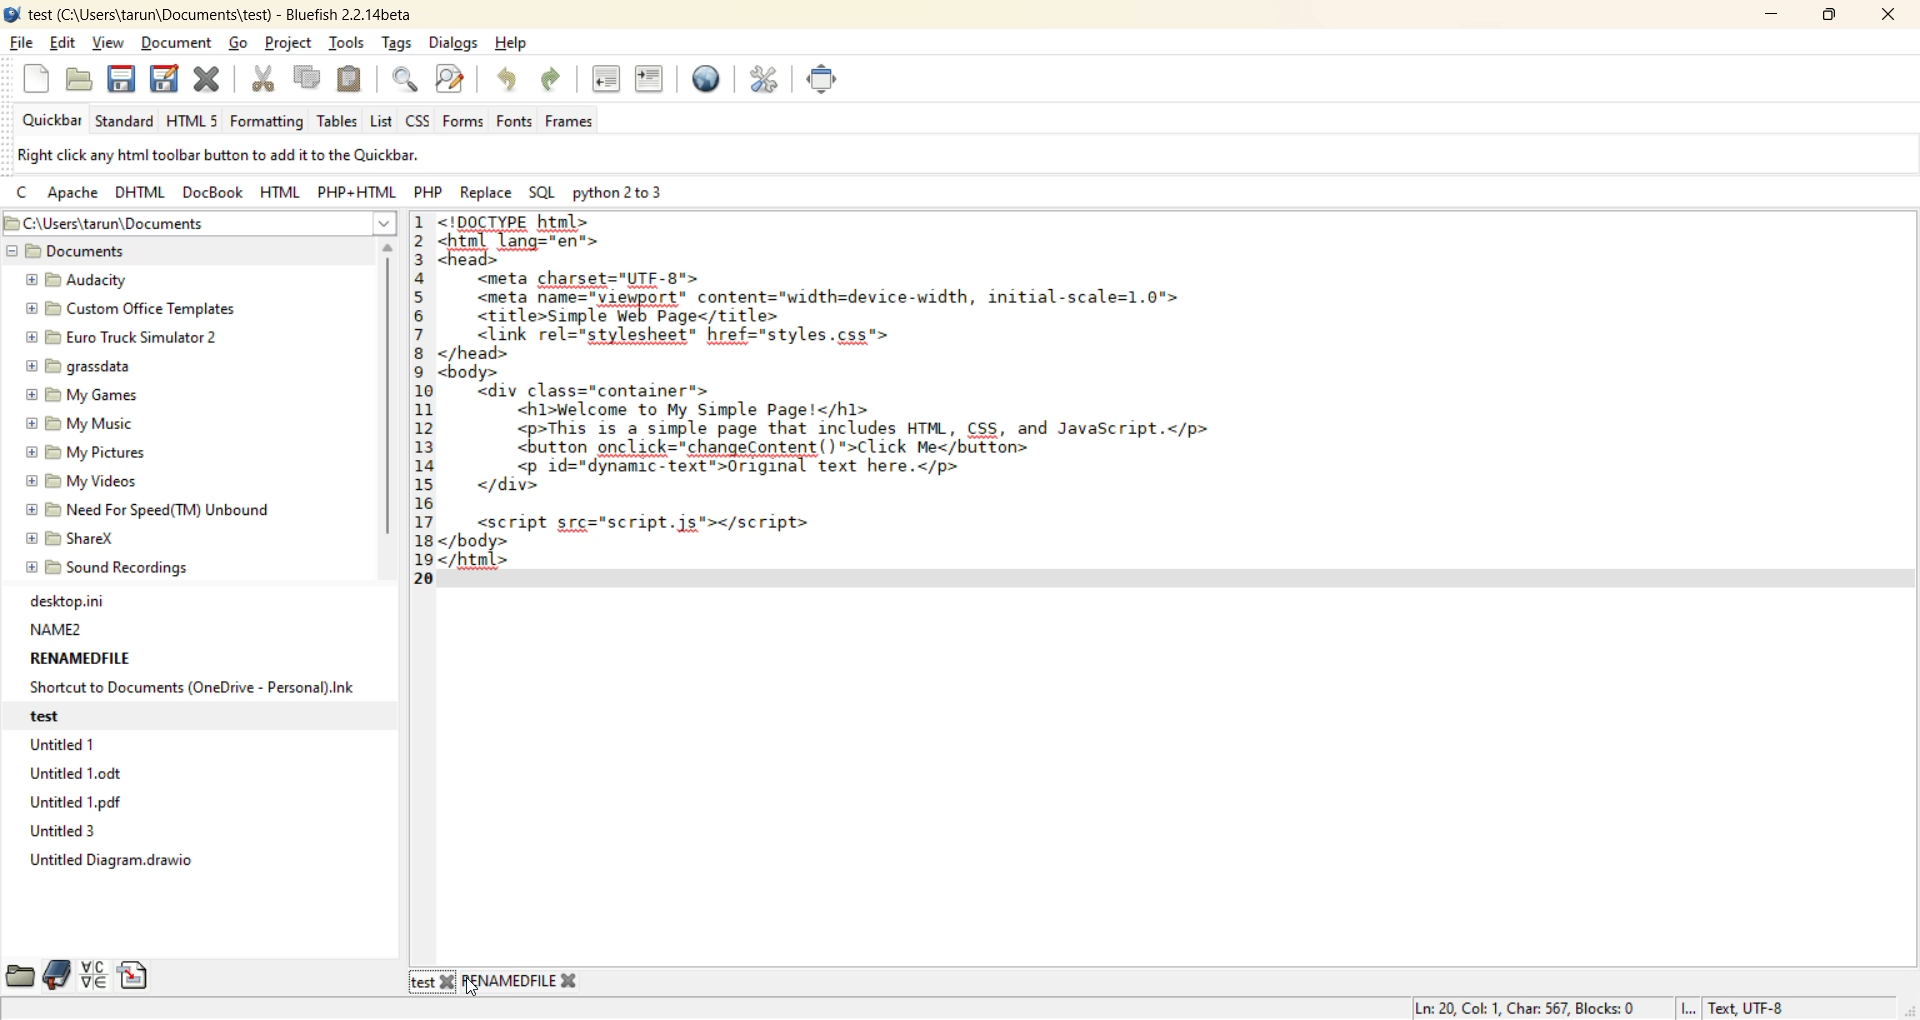 The image size is (1920, 1020). What do you see at coordinates (568, 981) in the screenshot?
I see `` at bounding box center [568, 981].